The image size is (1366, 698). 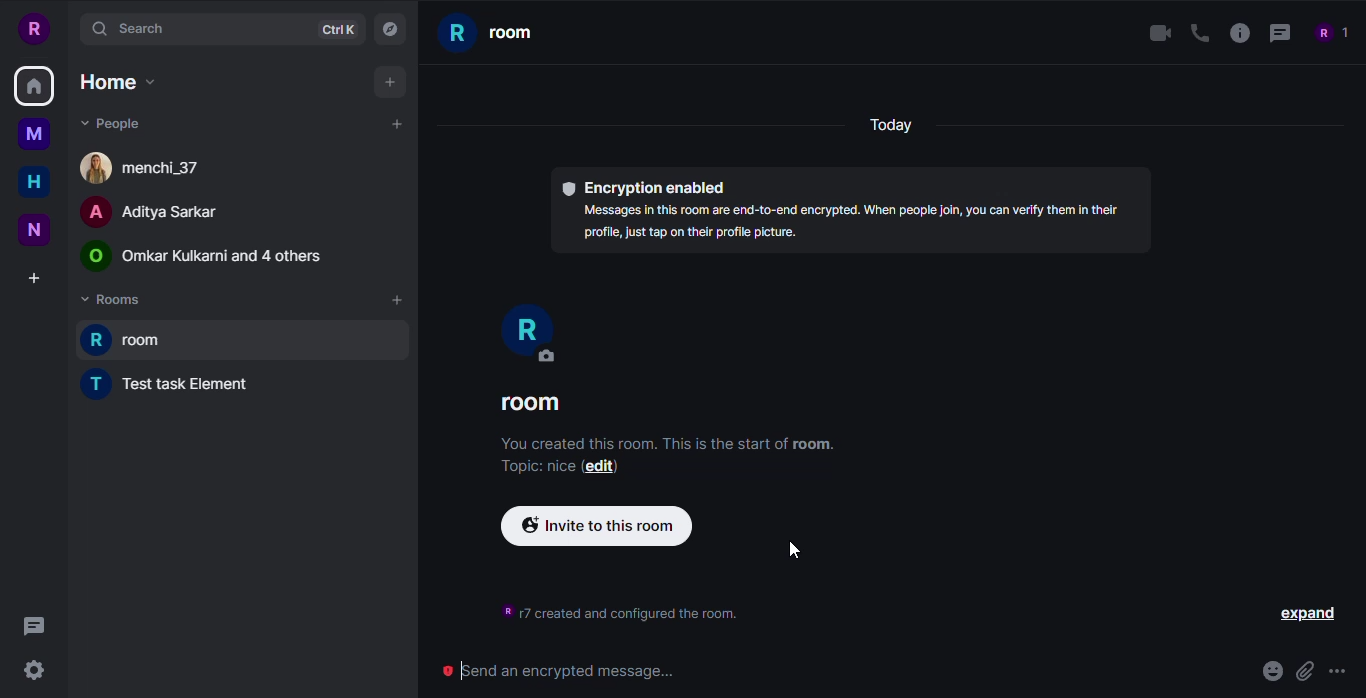 What do you see at coordinates (596, 525) in the screenshot?
I see `invite to this room` at bounding box center [596, 525].